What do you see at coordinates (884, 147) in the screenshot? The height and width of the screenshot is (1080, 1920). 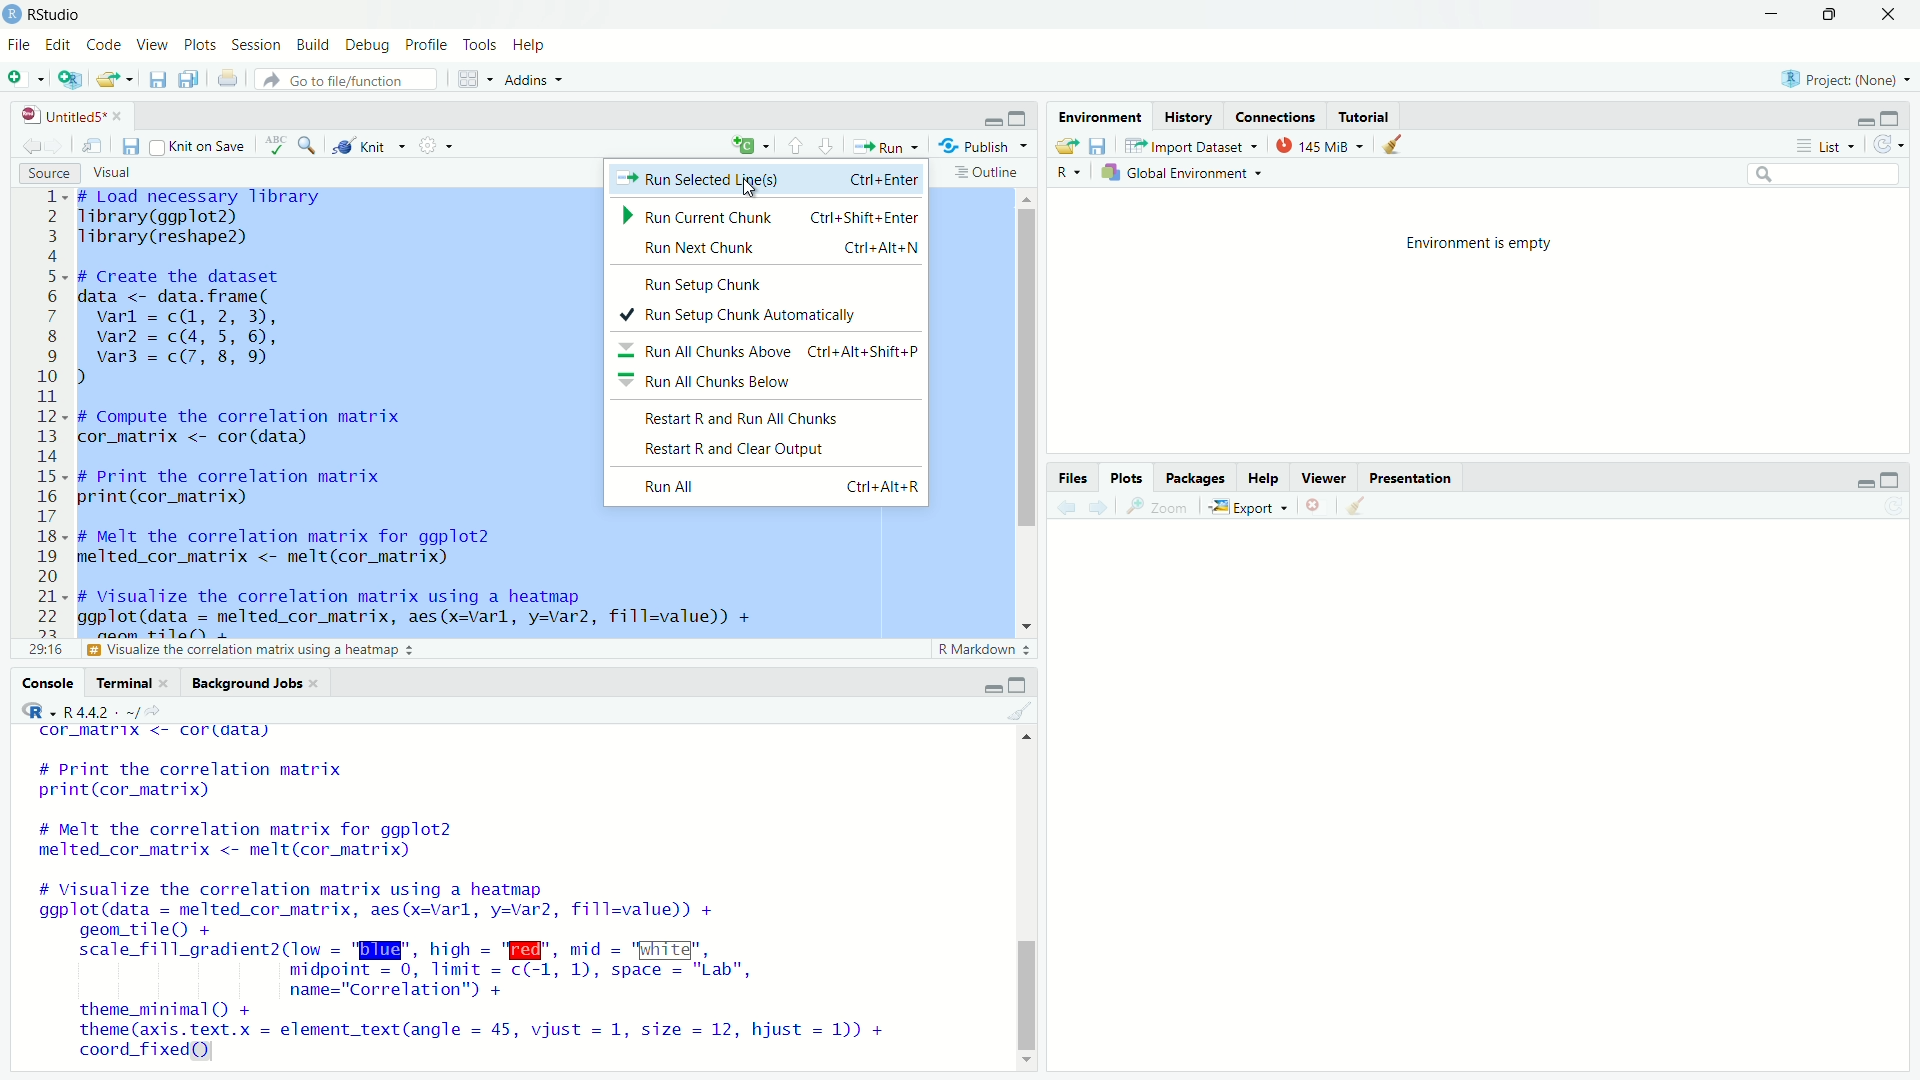 I see `run` at bounding box center [884, 147].